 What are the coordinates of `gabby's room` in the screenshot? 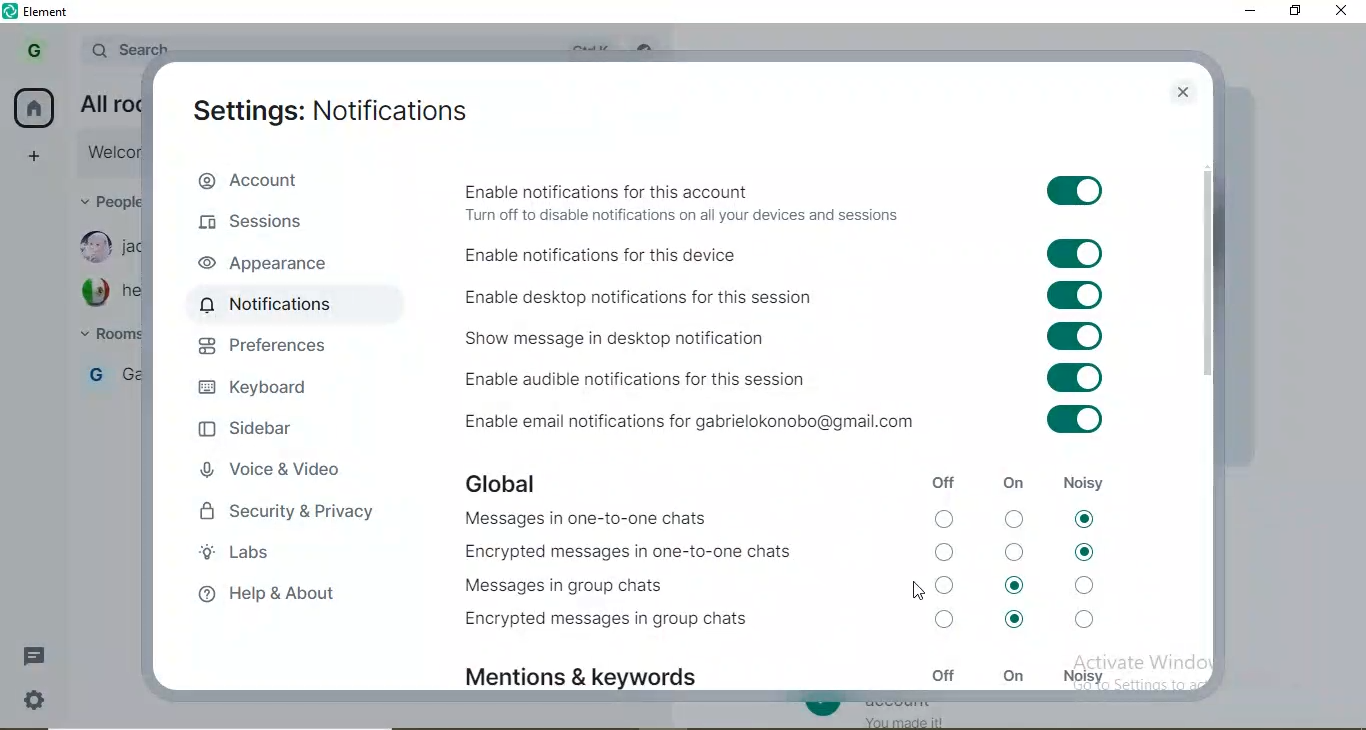 It's located at (113, 374).